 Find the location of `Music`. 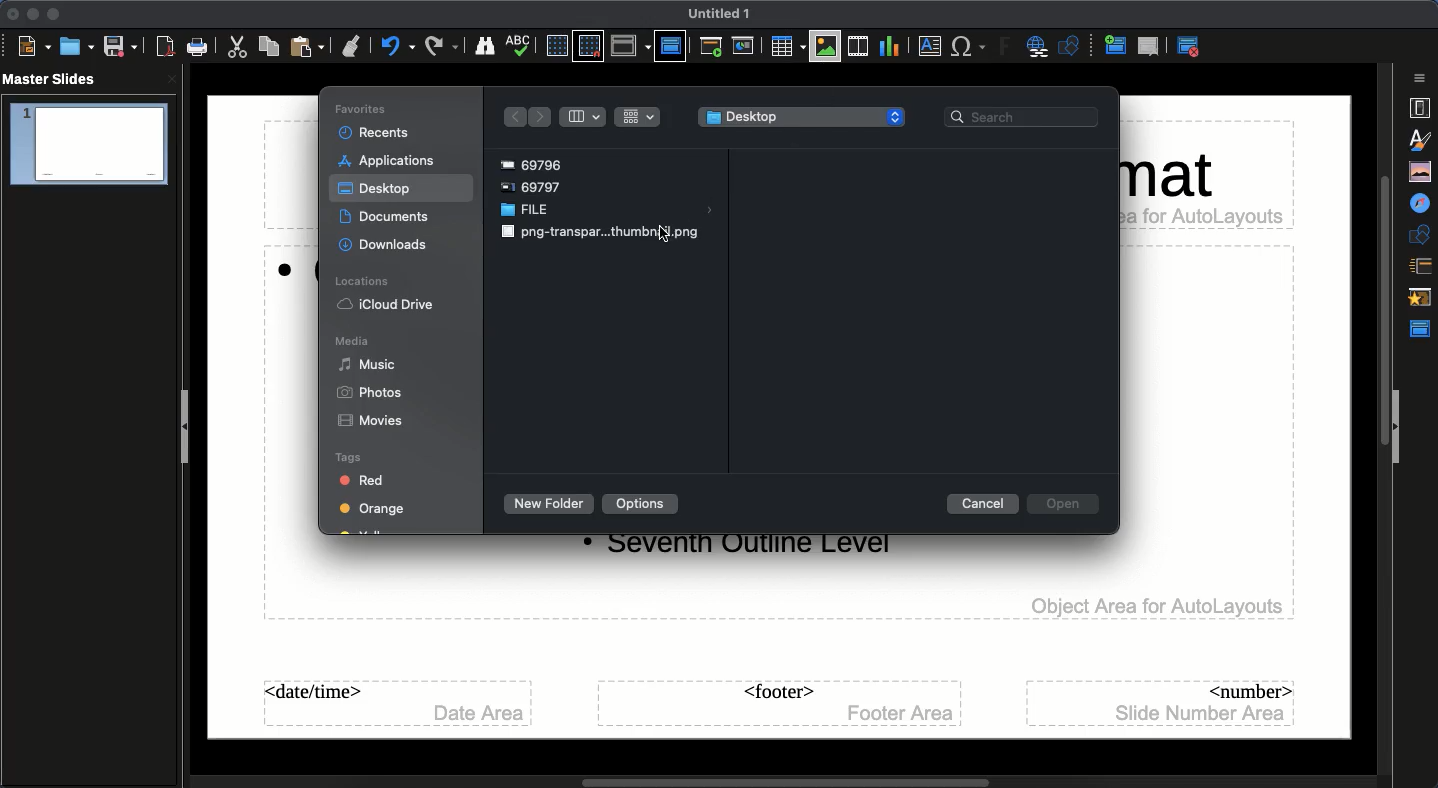

Music is located at coordinates (368, 364).